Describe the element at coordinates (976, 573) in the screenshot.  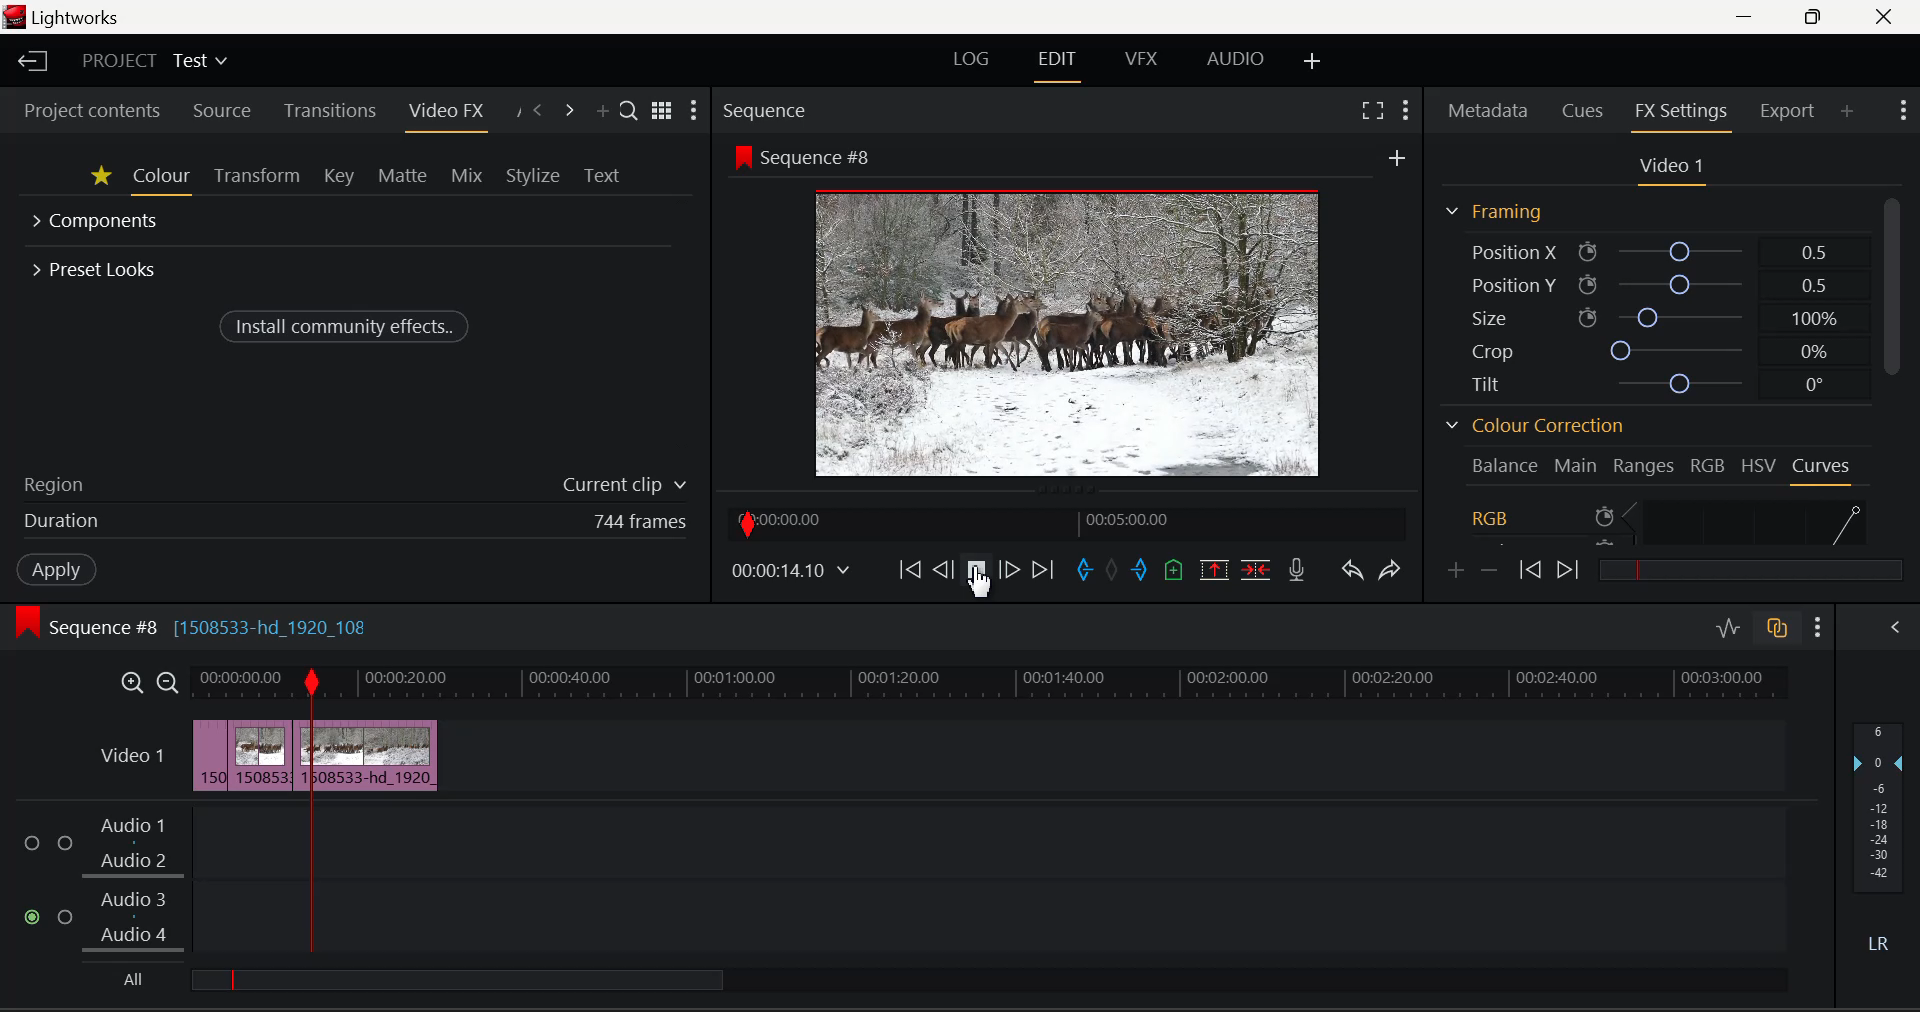
I see `Video Played` at that location.